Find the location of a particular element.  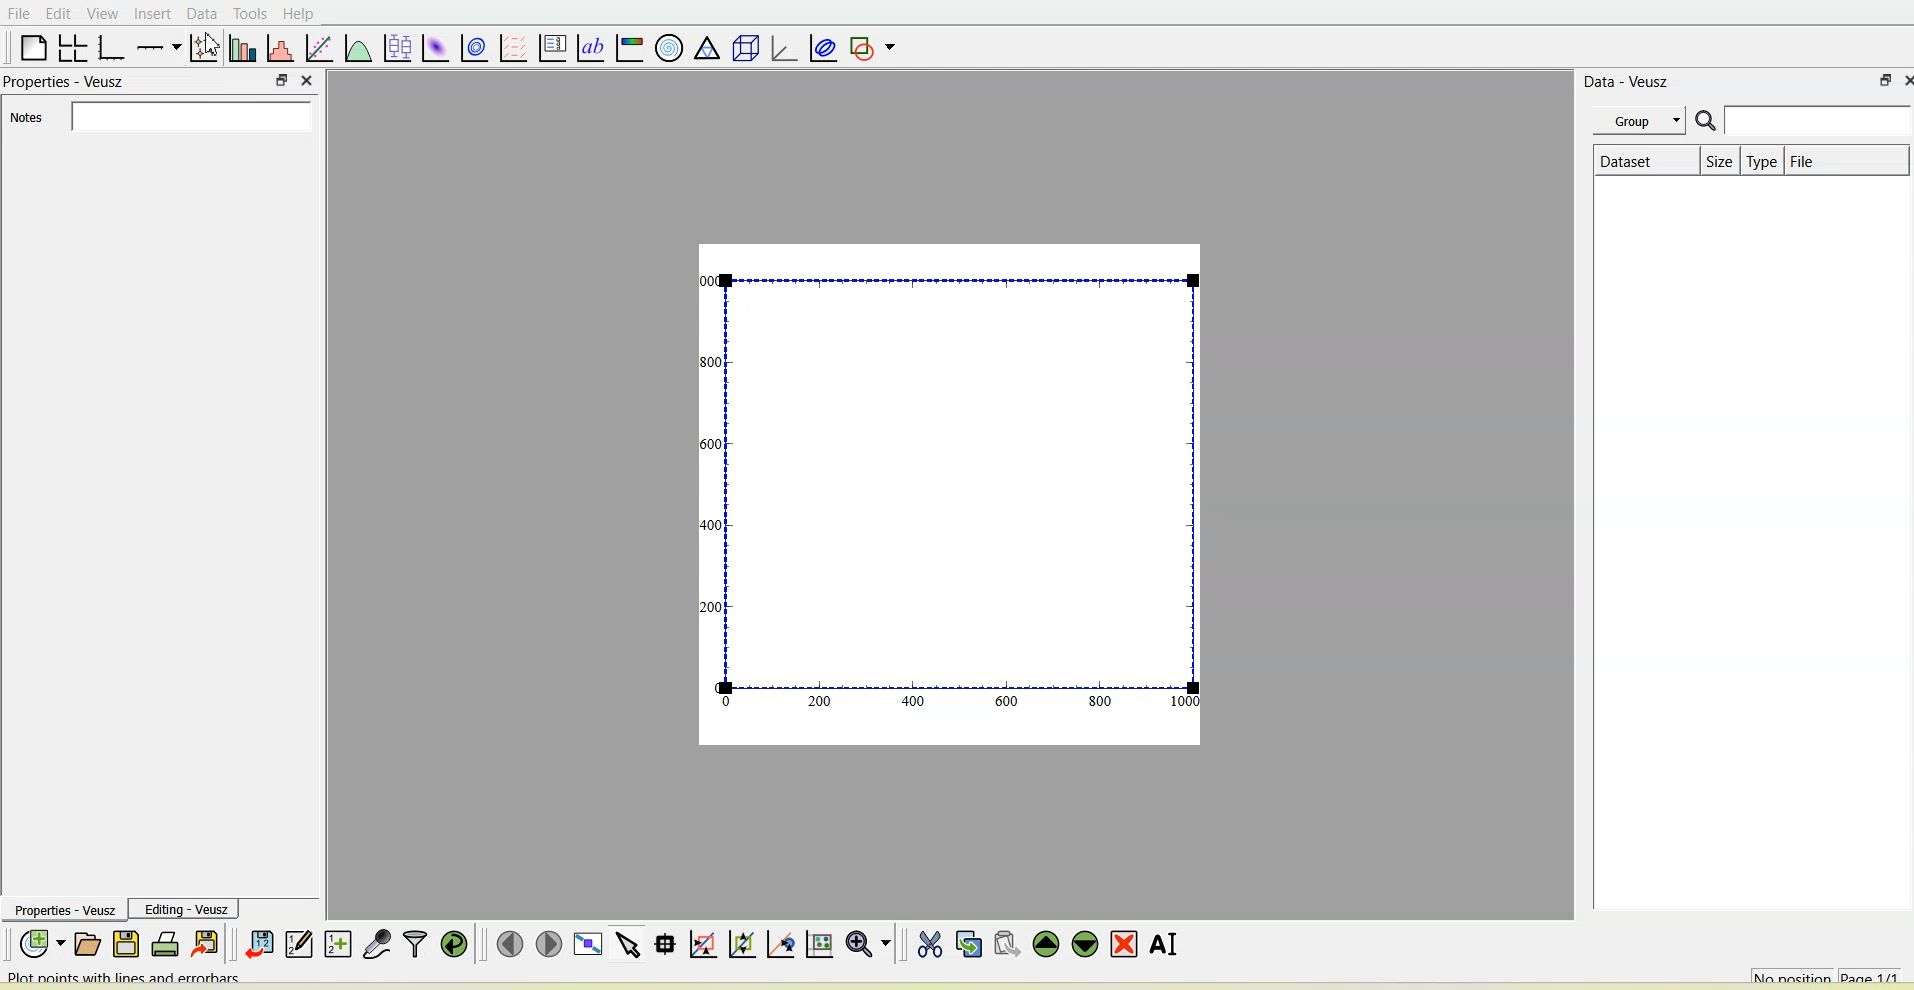

Edit and enter new datasets is located at coordinates (297, 944).